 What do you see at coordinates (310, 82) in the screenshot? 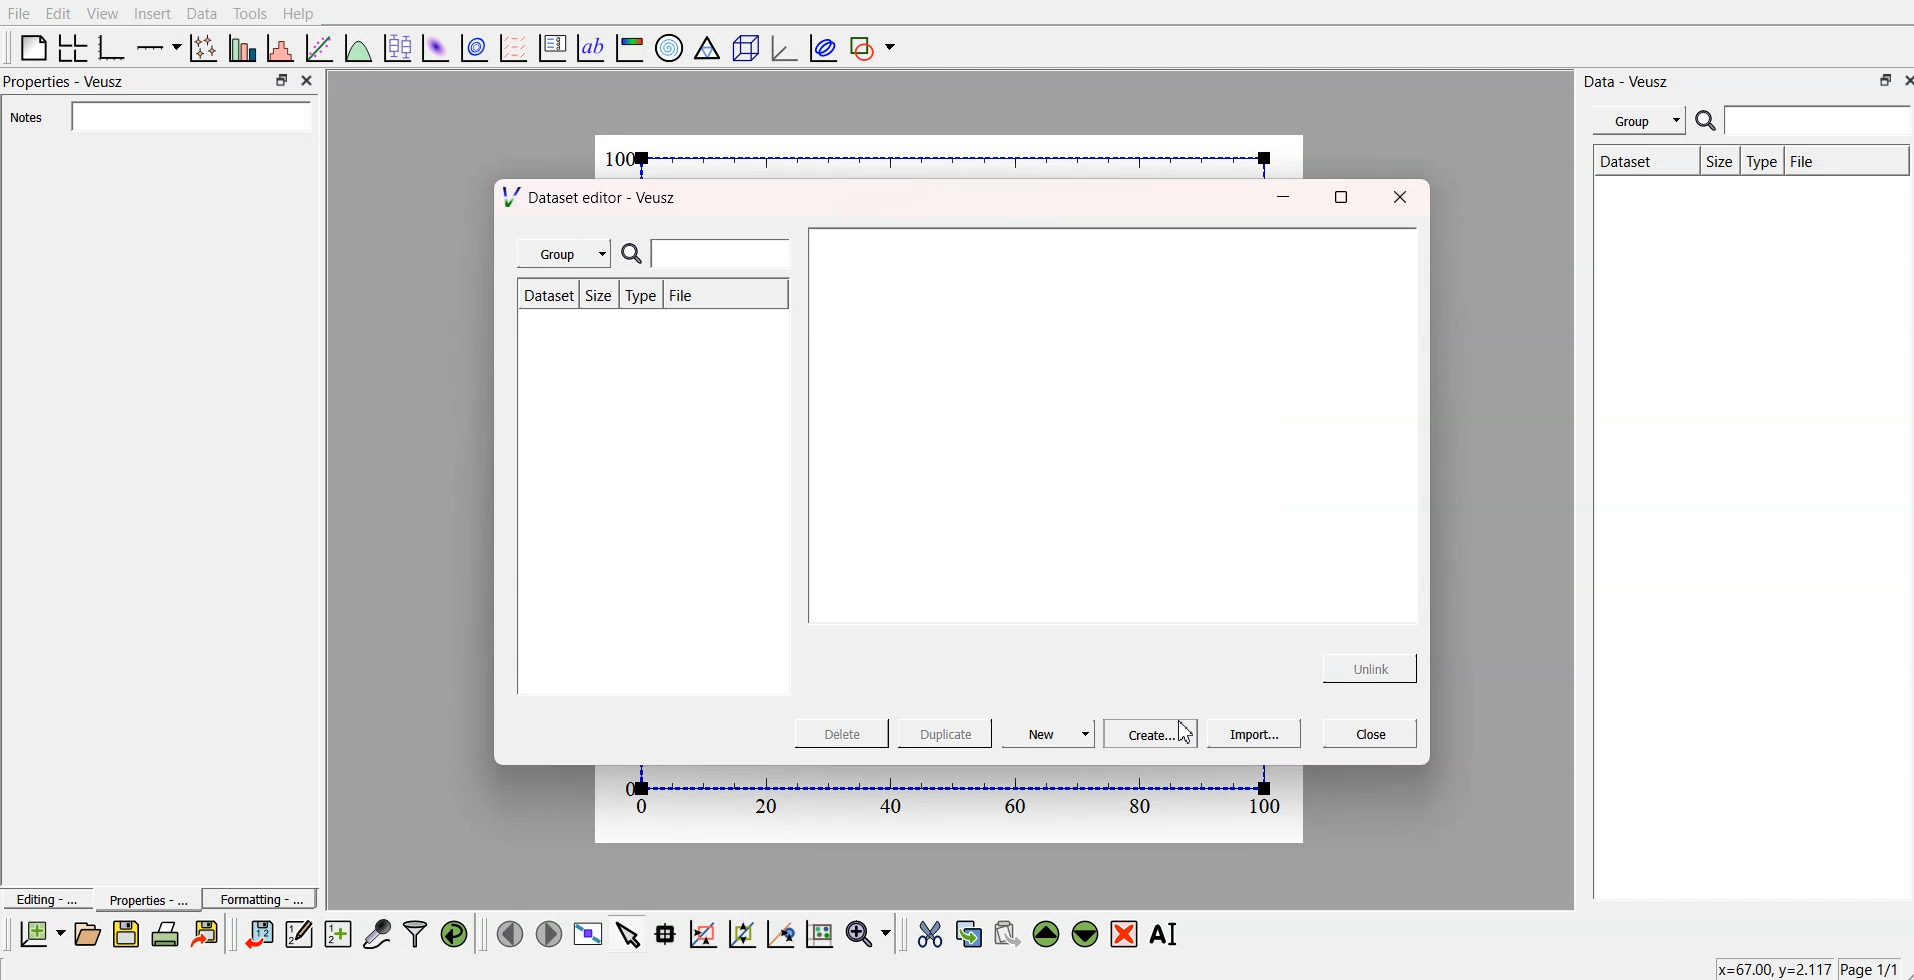
I see `Close` at bounding box center [310, 82].